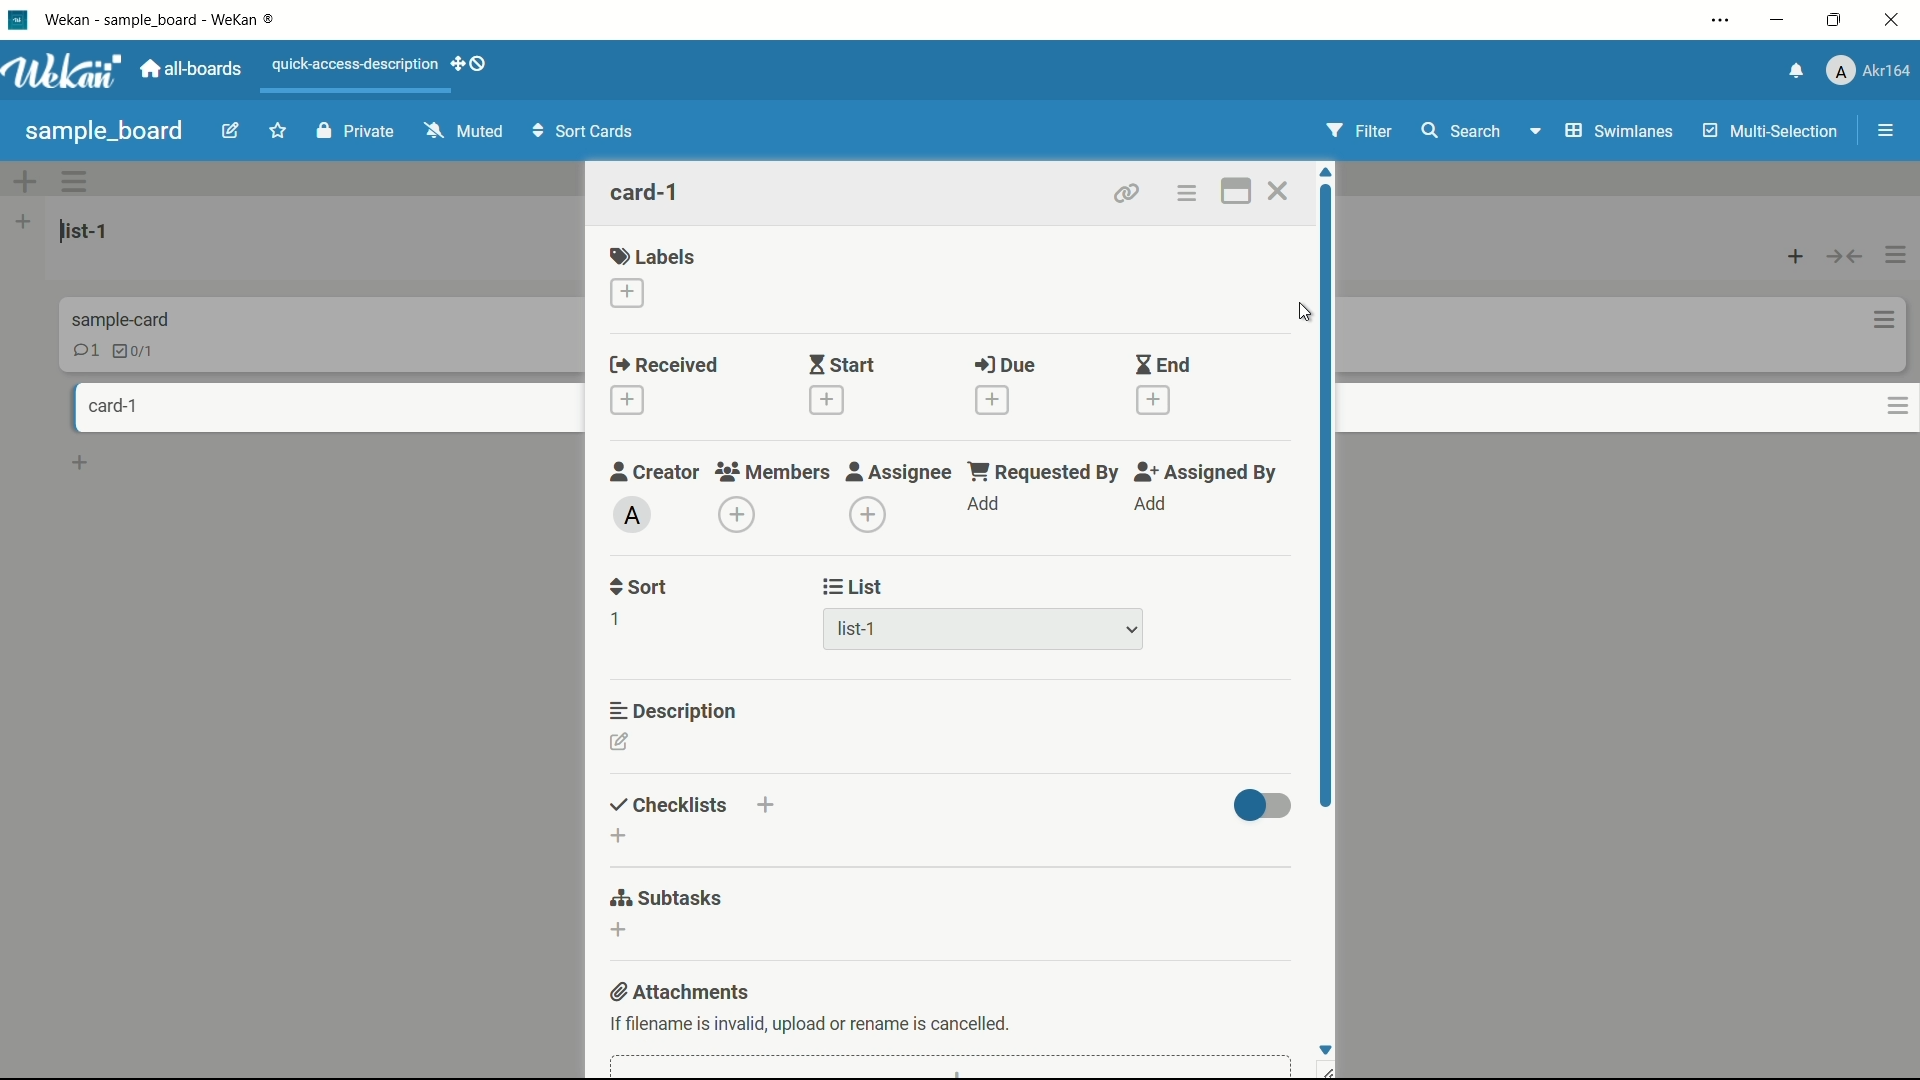 Image resolution: width=1920 pixels, height=1080 pixels. What do you see at coordinates (1843, 250) in the screenshot?
I see `collapse` at bounding box center [1843, 250].